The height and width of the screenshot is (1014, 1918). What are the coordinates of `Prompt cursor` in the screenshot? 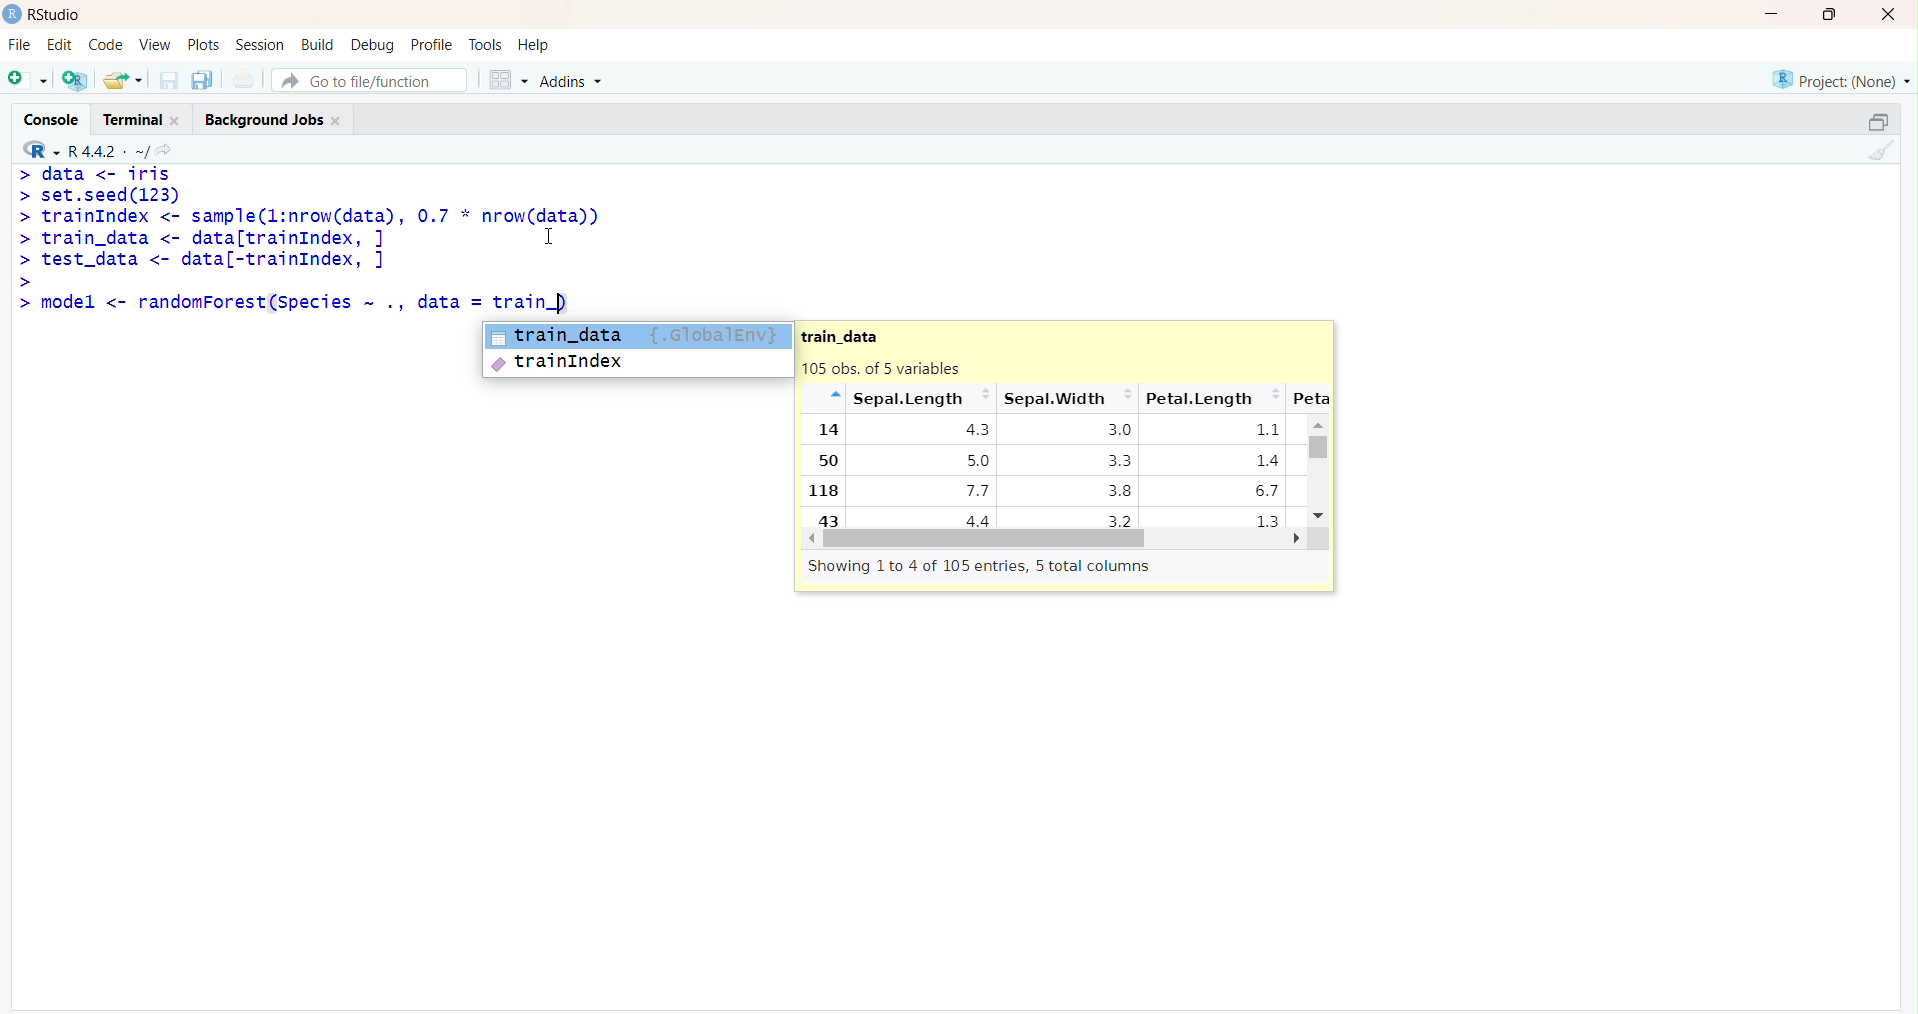 It's located at (23, 174).